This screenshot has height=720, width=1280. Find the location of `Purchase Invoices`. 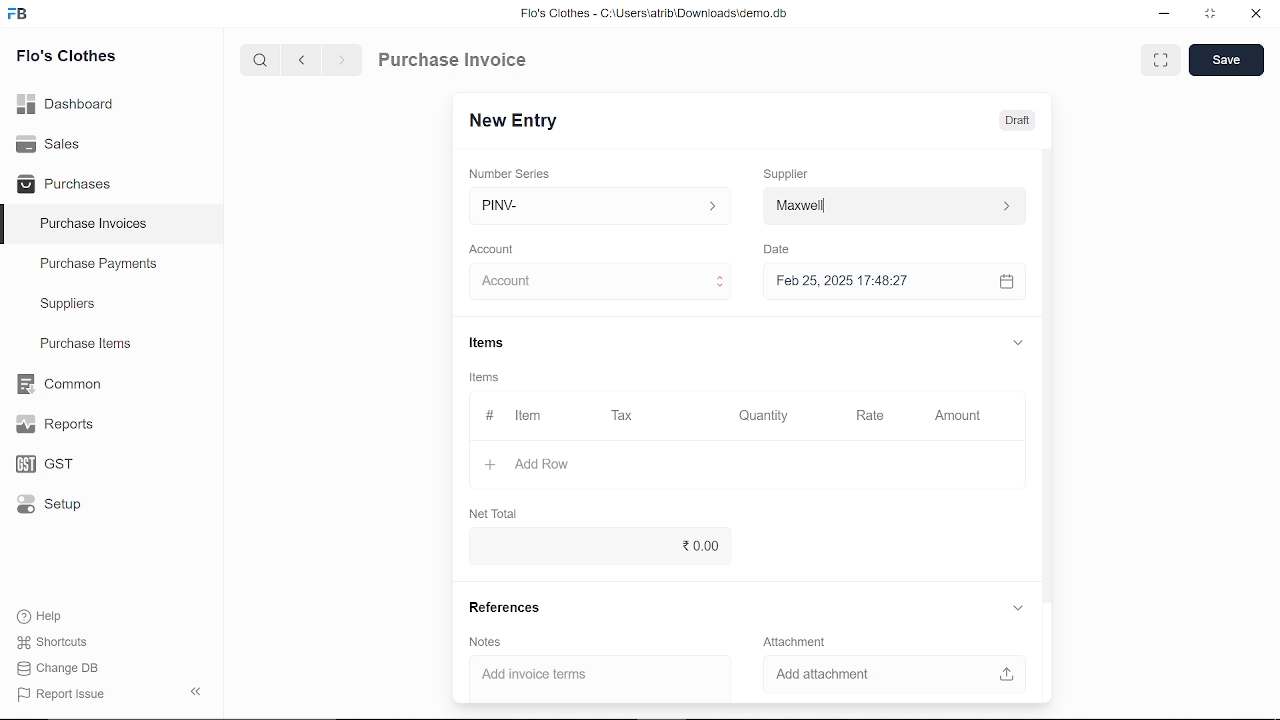

Purchase Invoices is located at coordinates (94, 226).